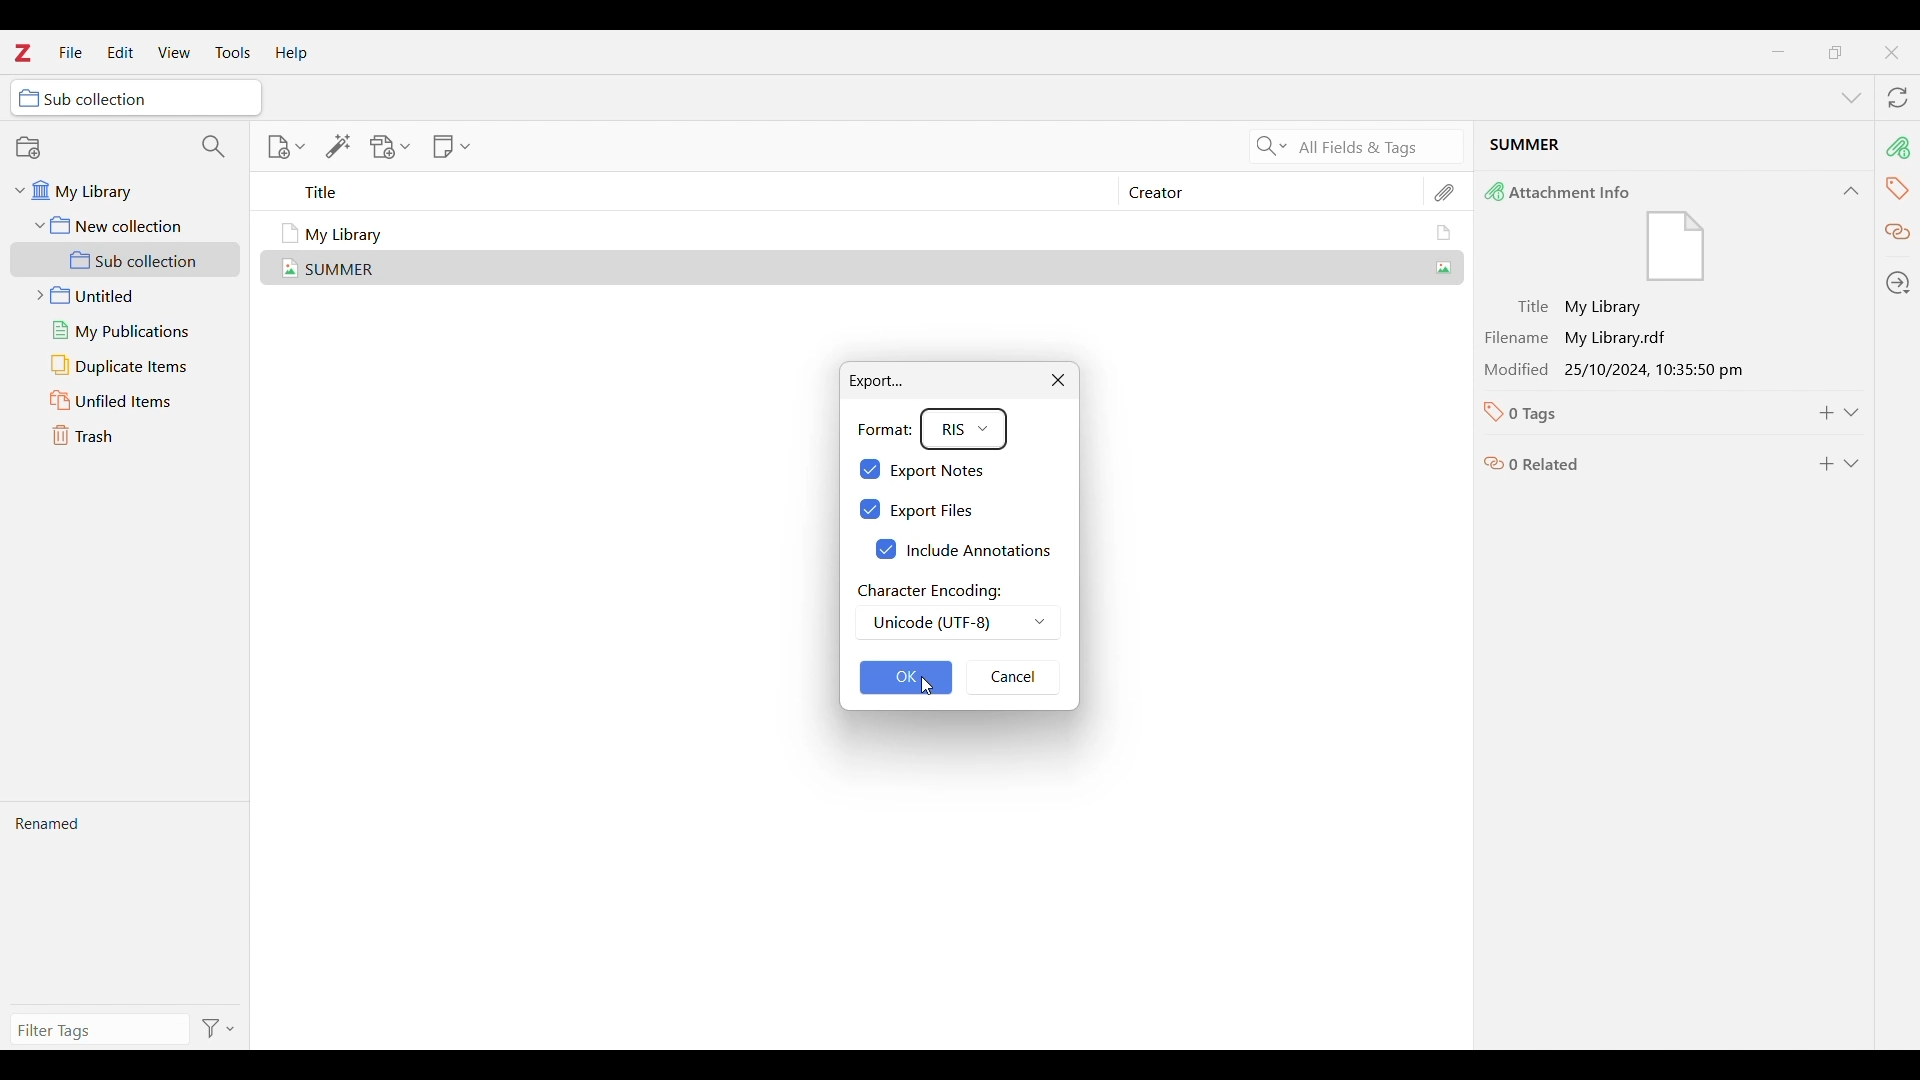  Describe the element at coordinates (137, 97) in the screenshot. I see `sub selection` at that location.